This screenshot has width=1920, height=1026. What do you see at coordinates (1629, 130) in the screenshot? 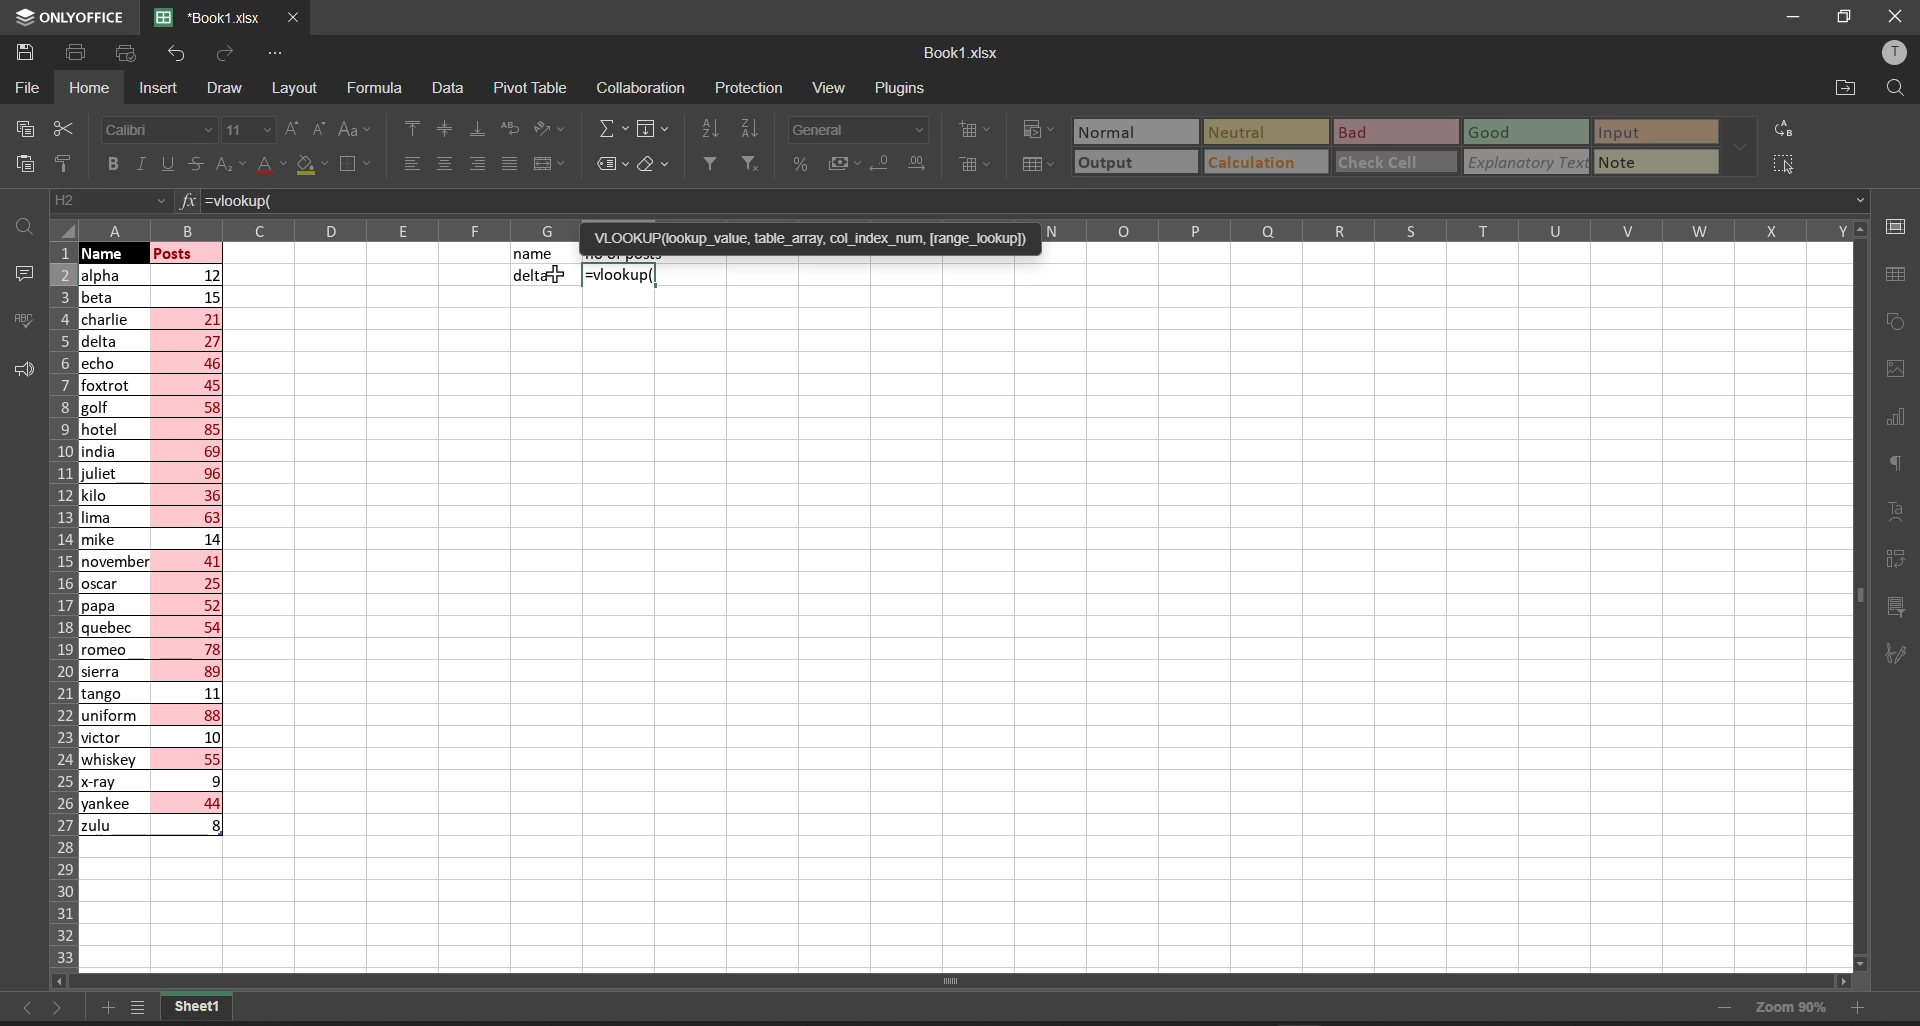
I see `input` at bounding box center [1629, 130].